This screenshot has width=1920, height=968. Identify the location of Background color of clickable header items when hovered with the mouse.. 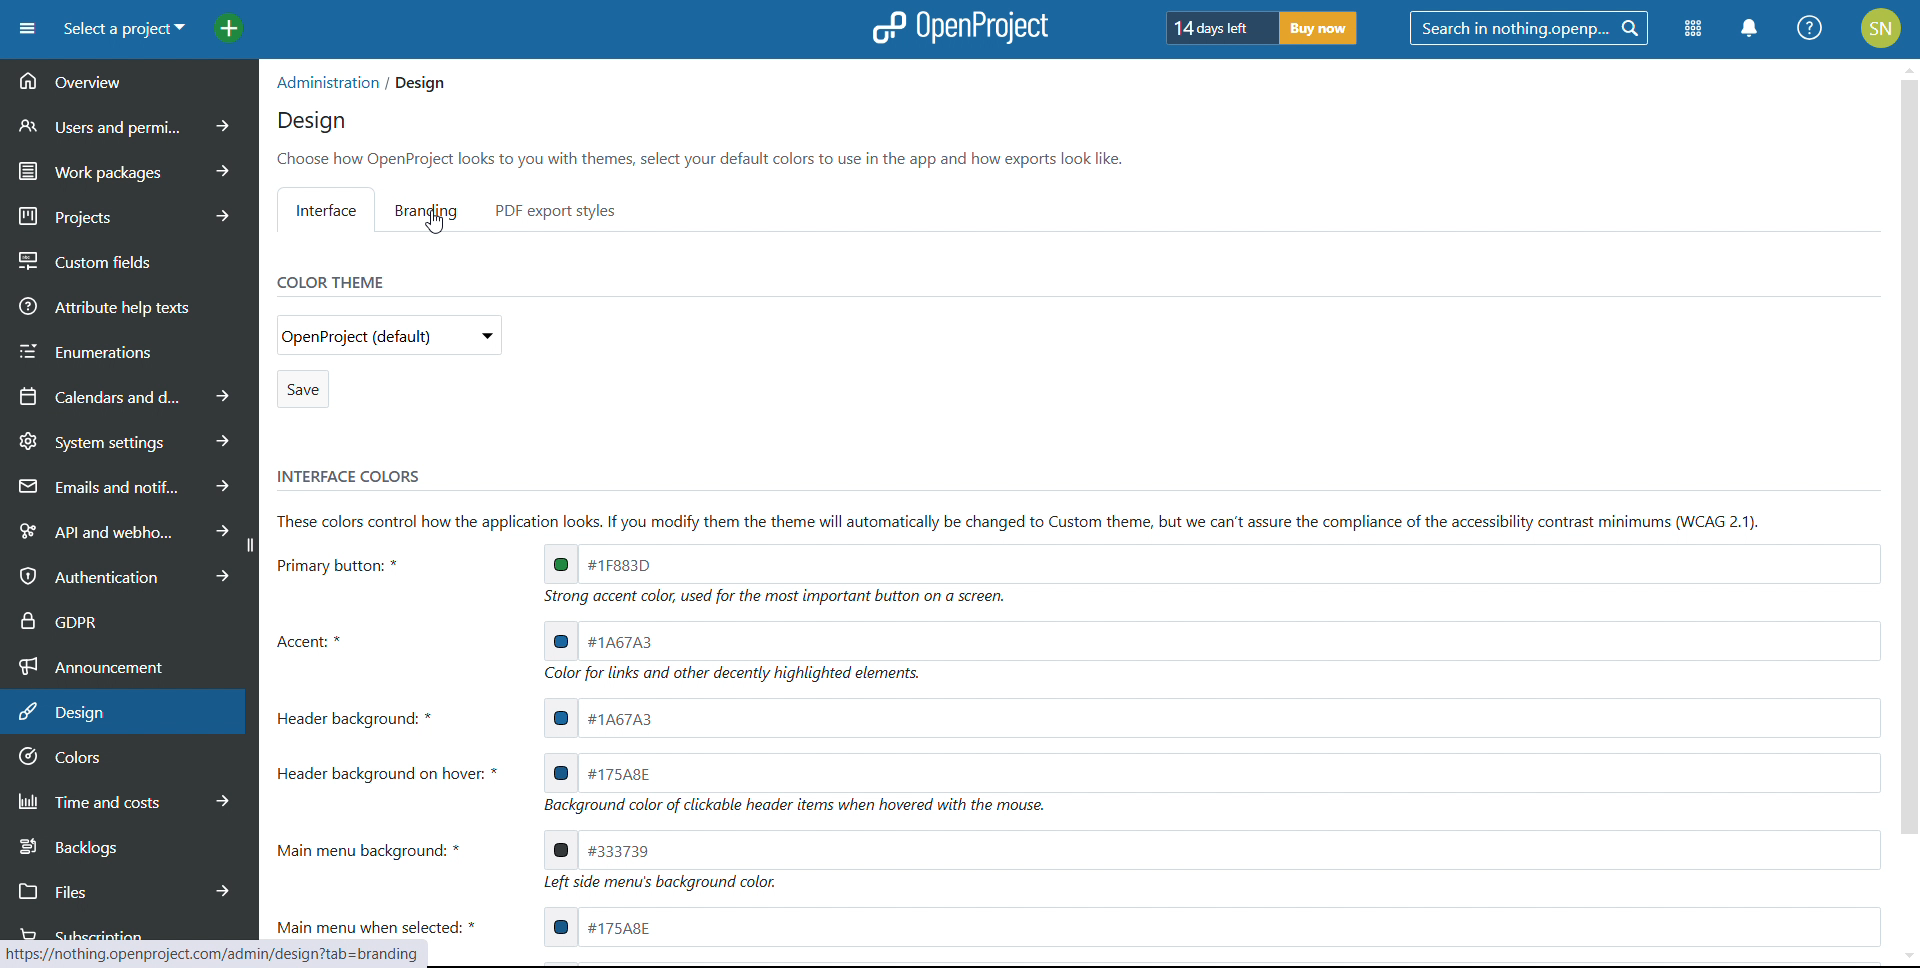
(803, 807).